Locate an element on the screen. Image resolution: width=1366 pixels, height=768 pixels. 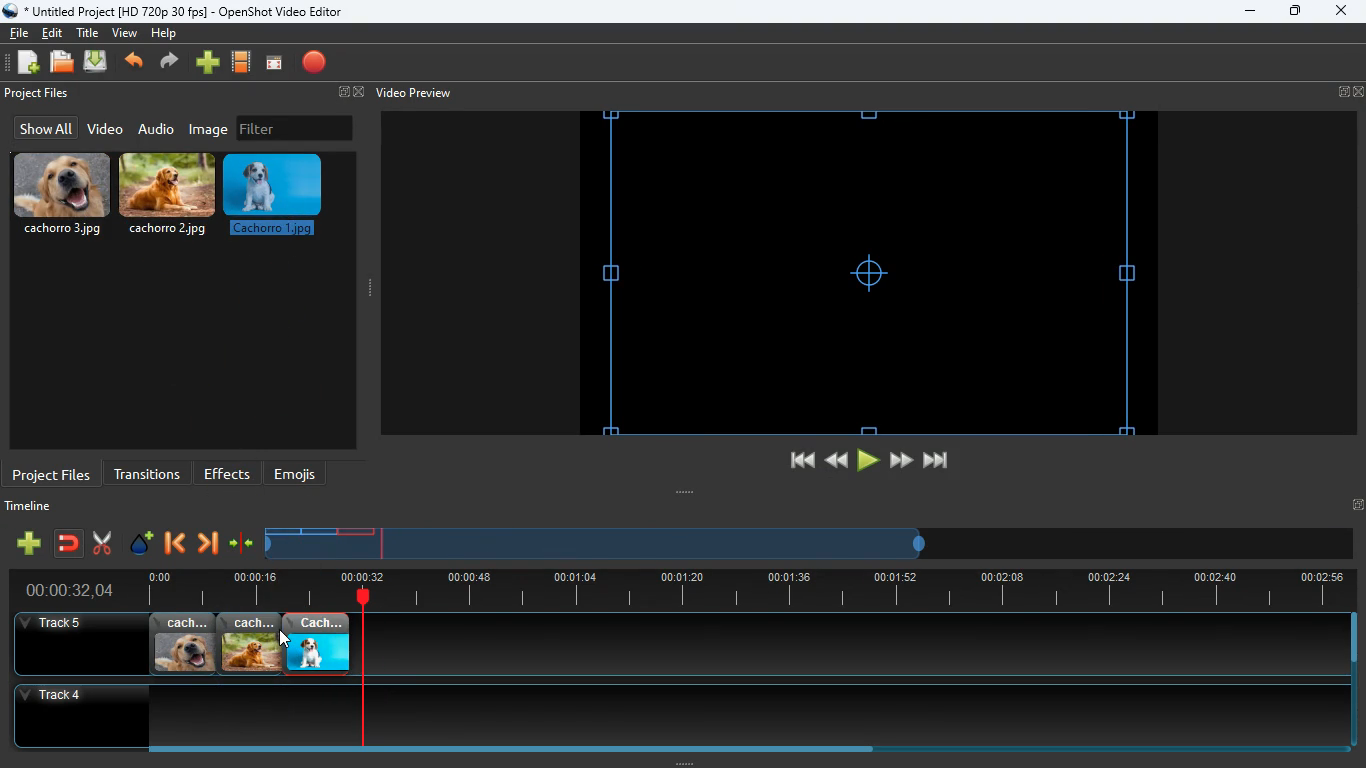
time is located at coordinates (61, 590).